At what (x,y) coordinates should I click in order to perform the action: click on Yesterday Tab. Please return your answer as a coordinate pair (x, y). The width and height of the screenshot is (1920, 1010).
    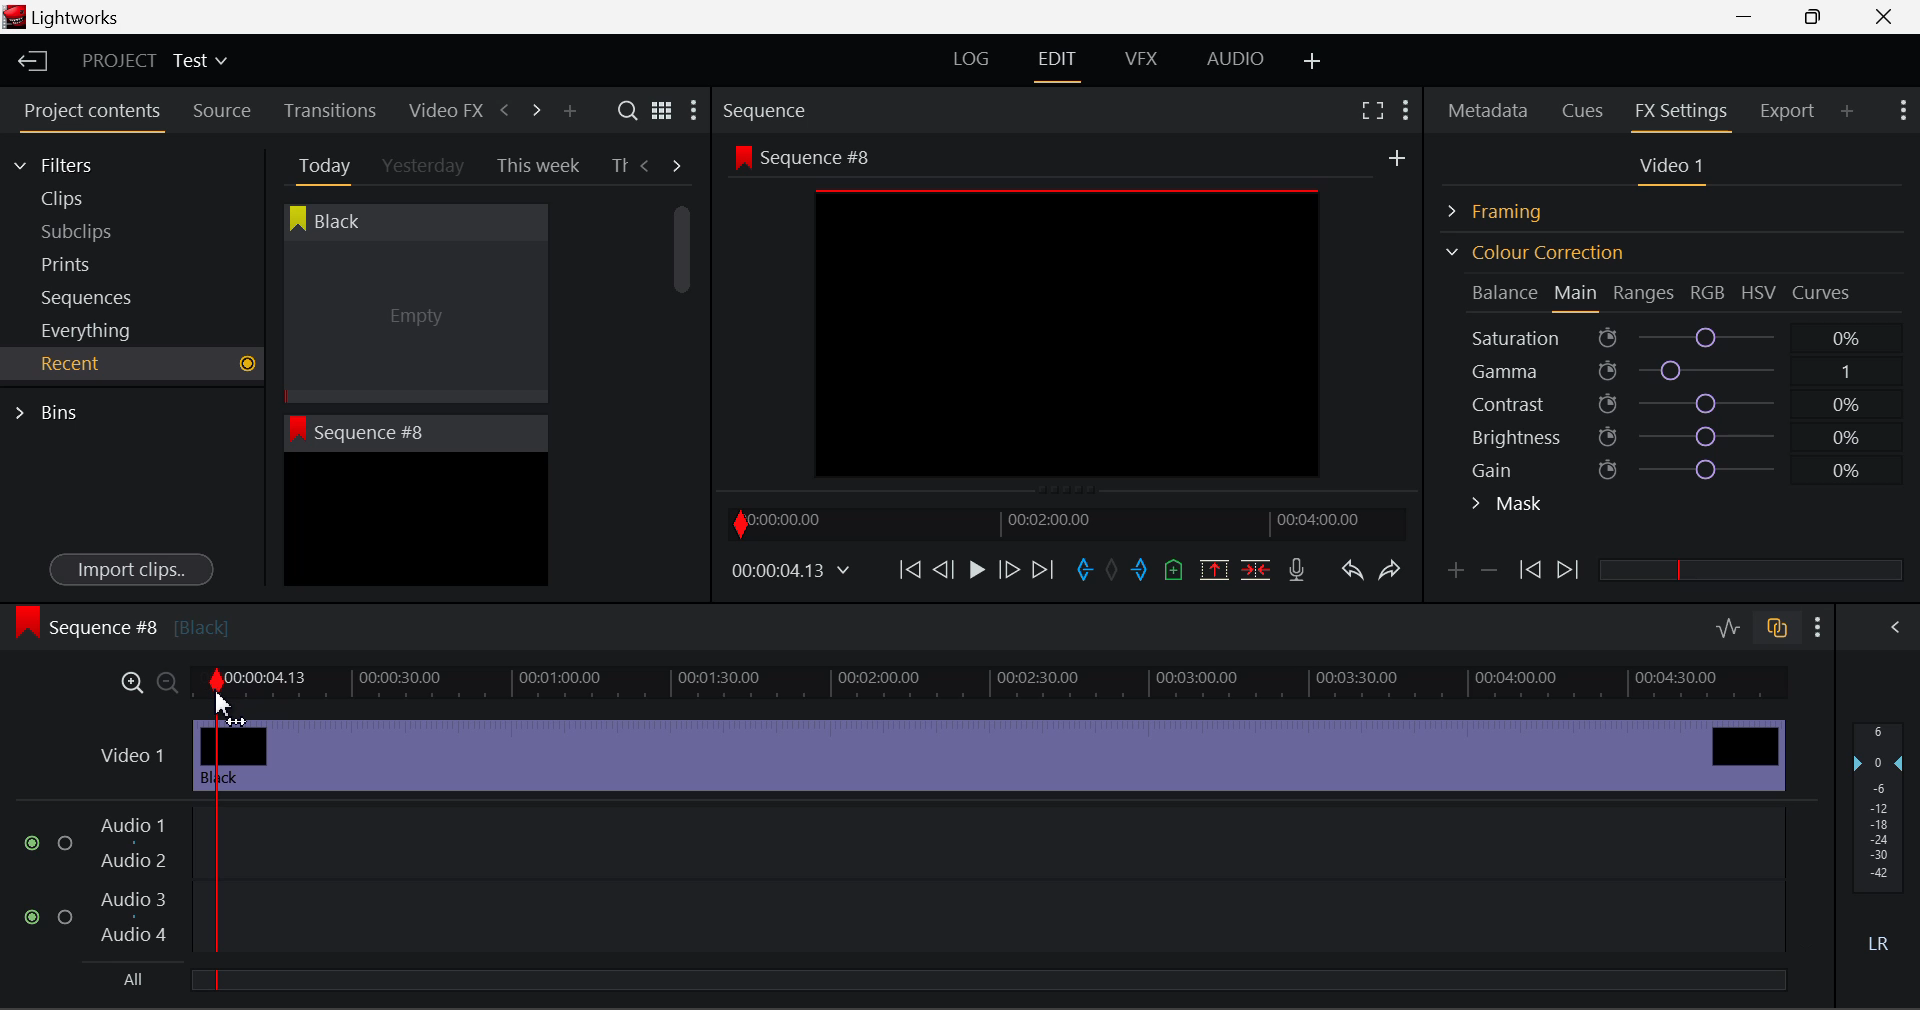
    Looking at the image, I should click on (425, 167).